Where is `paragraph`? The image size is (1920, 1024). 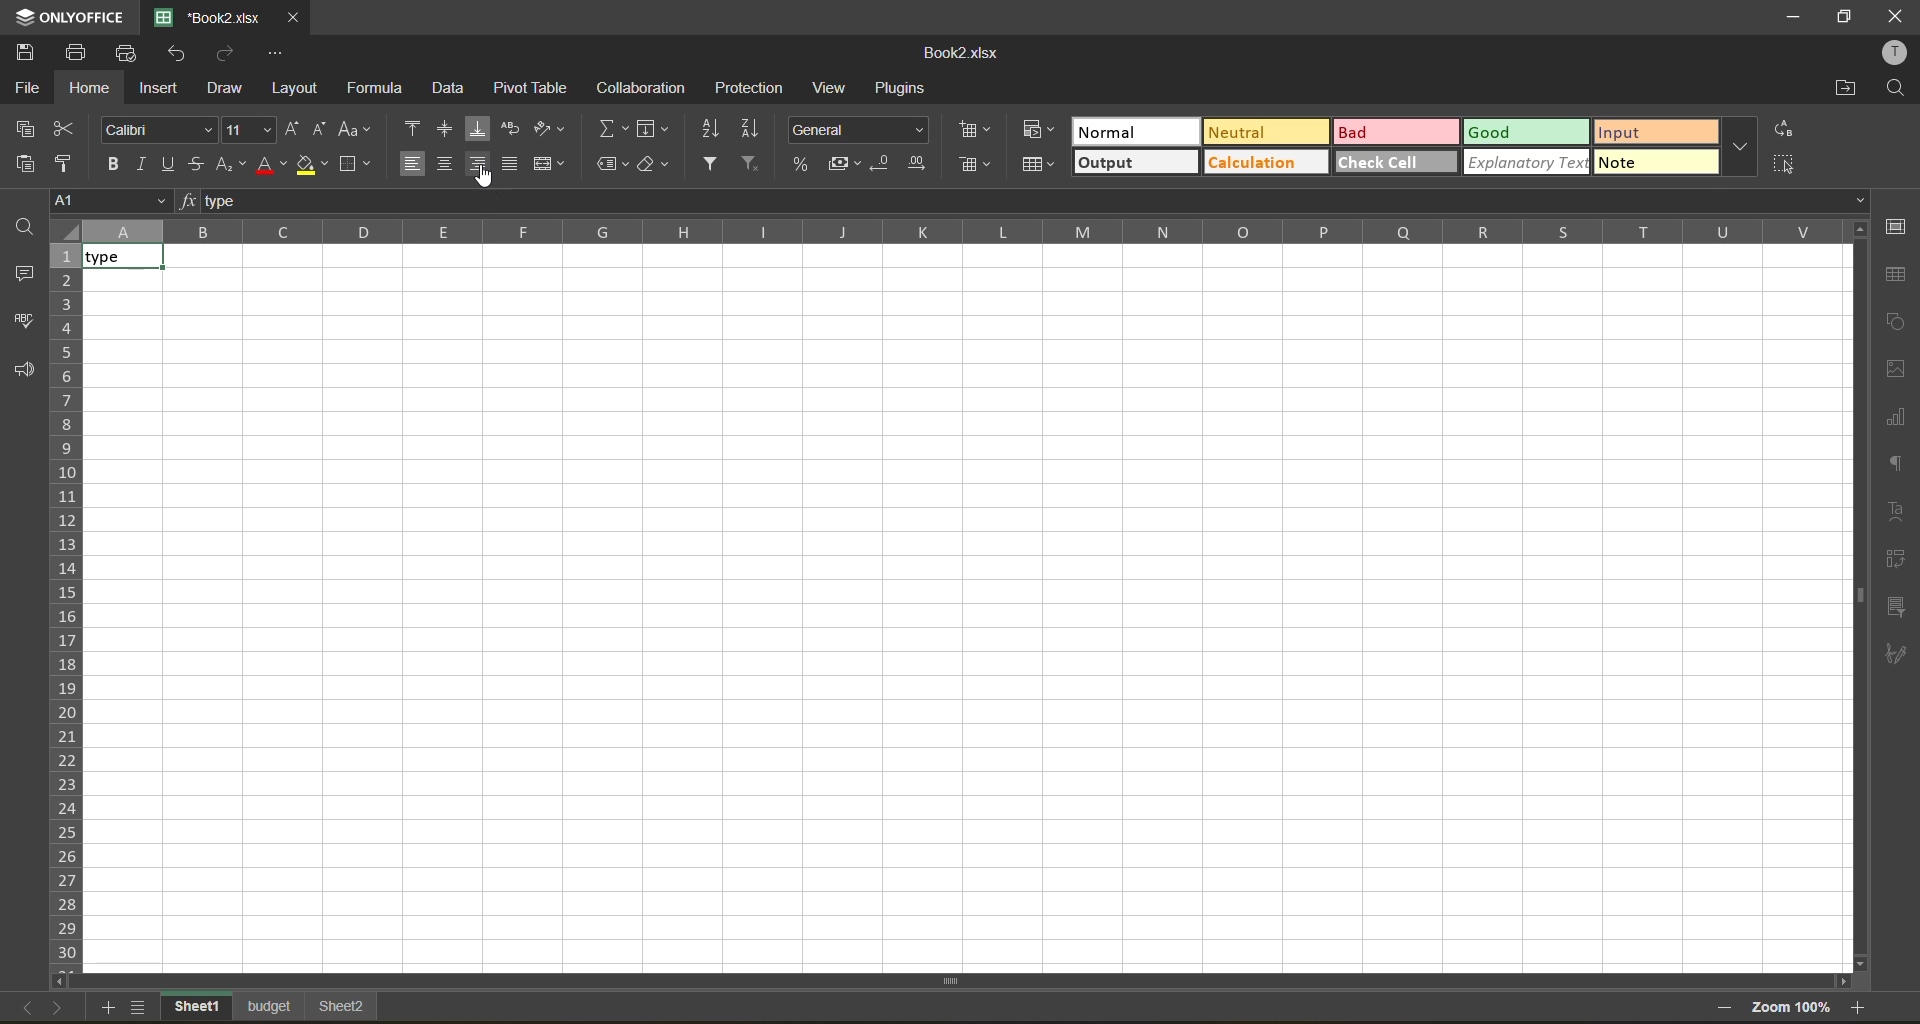 paragraph is located at coordinates (1900, 466).